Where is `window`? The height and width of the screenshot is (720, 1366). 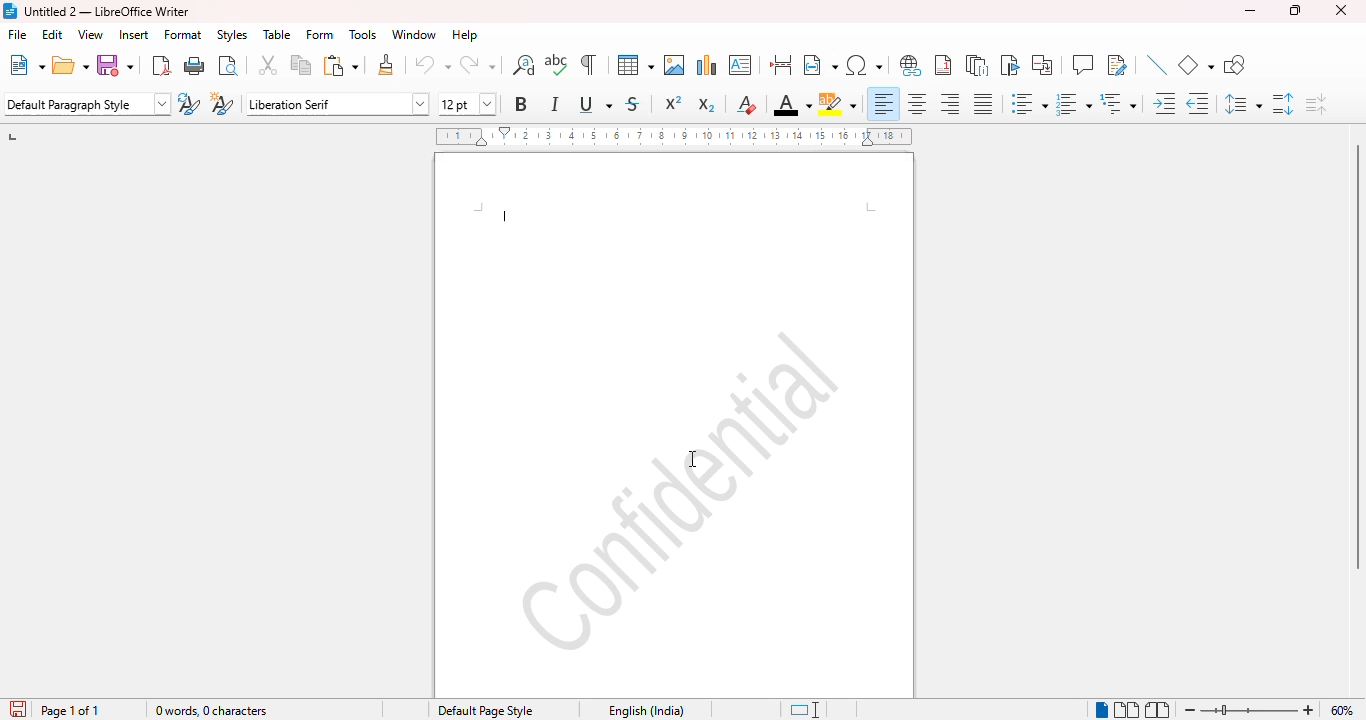
window is located at coordinates (413, 34).